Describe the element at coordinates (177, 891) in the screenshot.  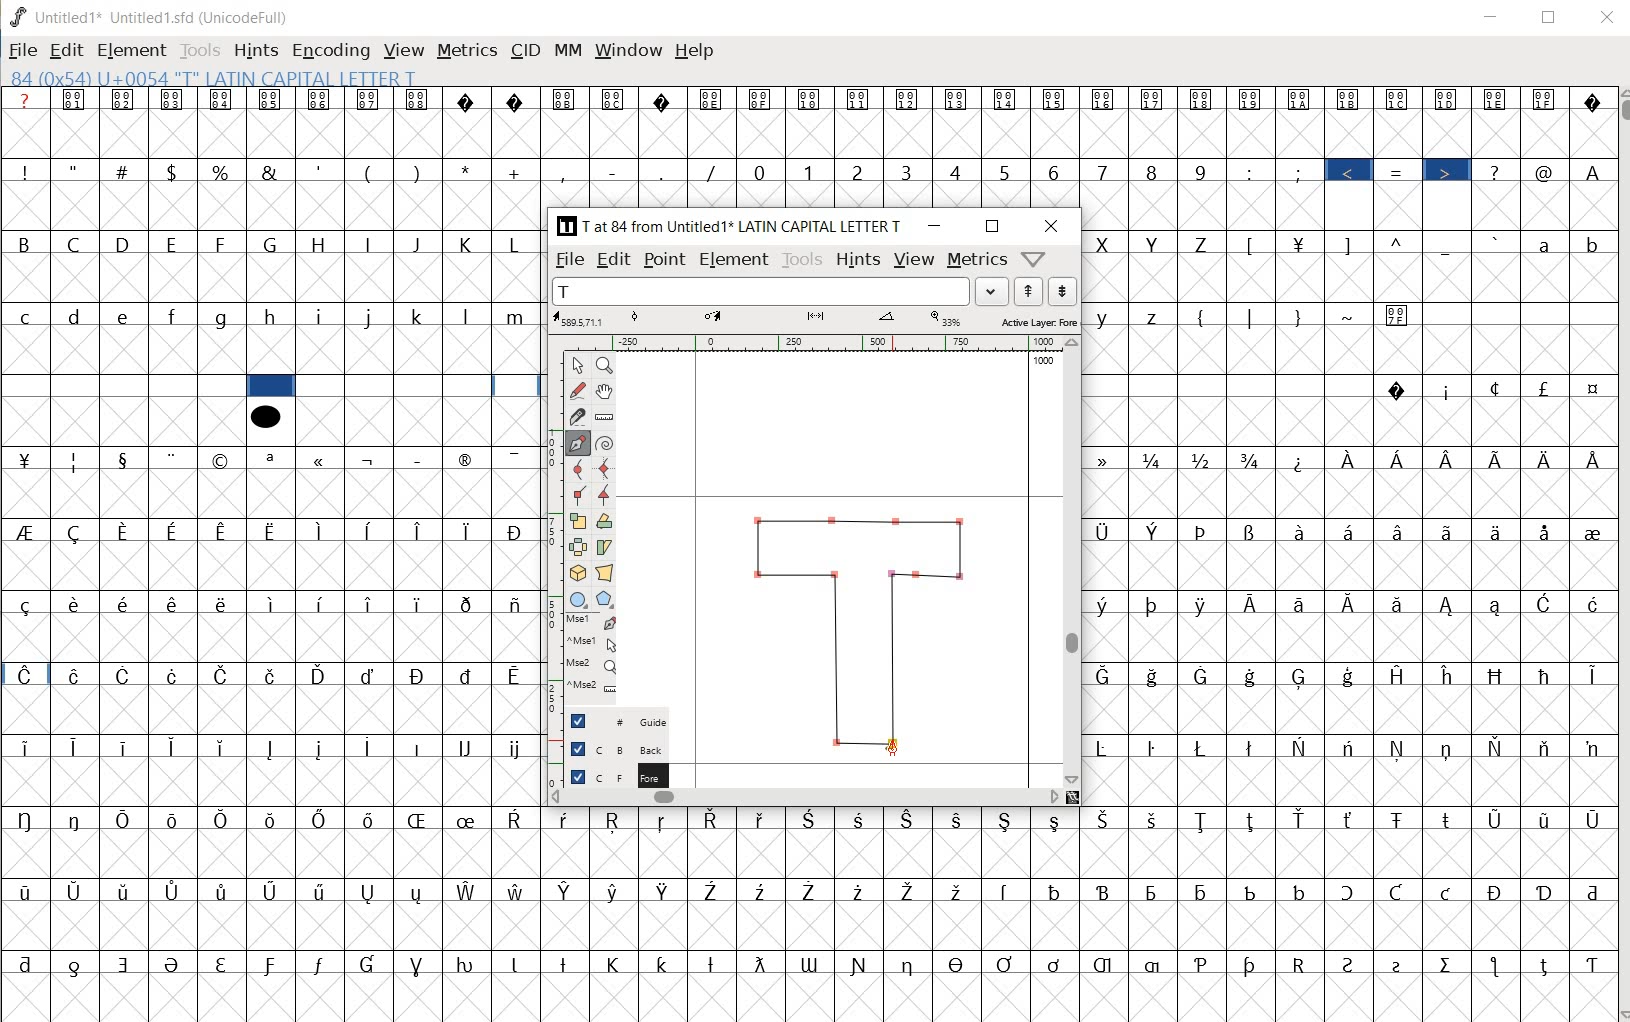
I see `Symbol` at that location.